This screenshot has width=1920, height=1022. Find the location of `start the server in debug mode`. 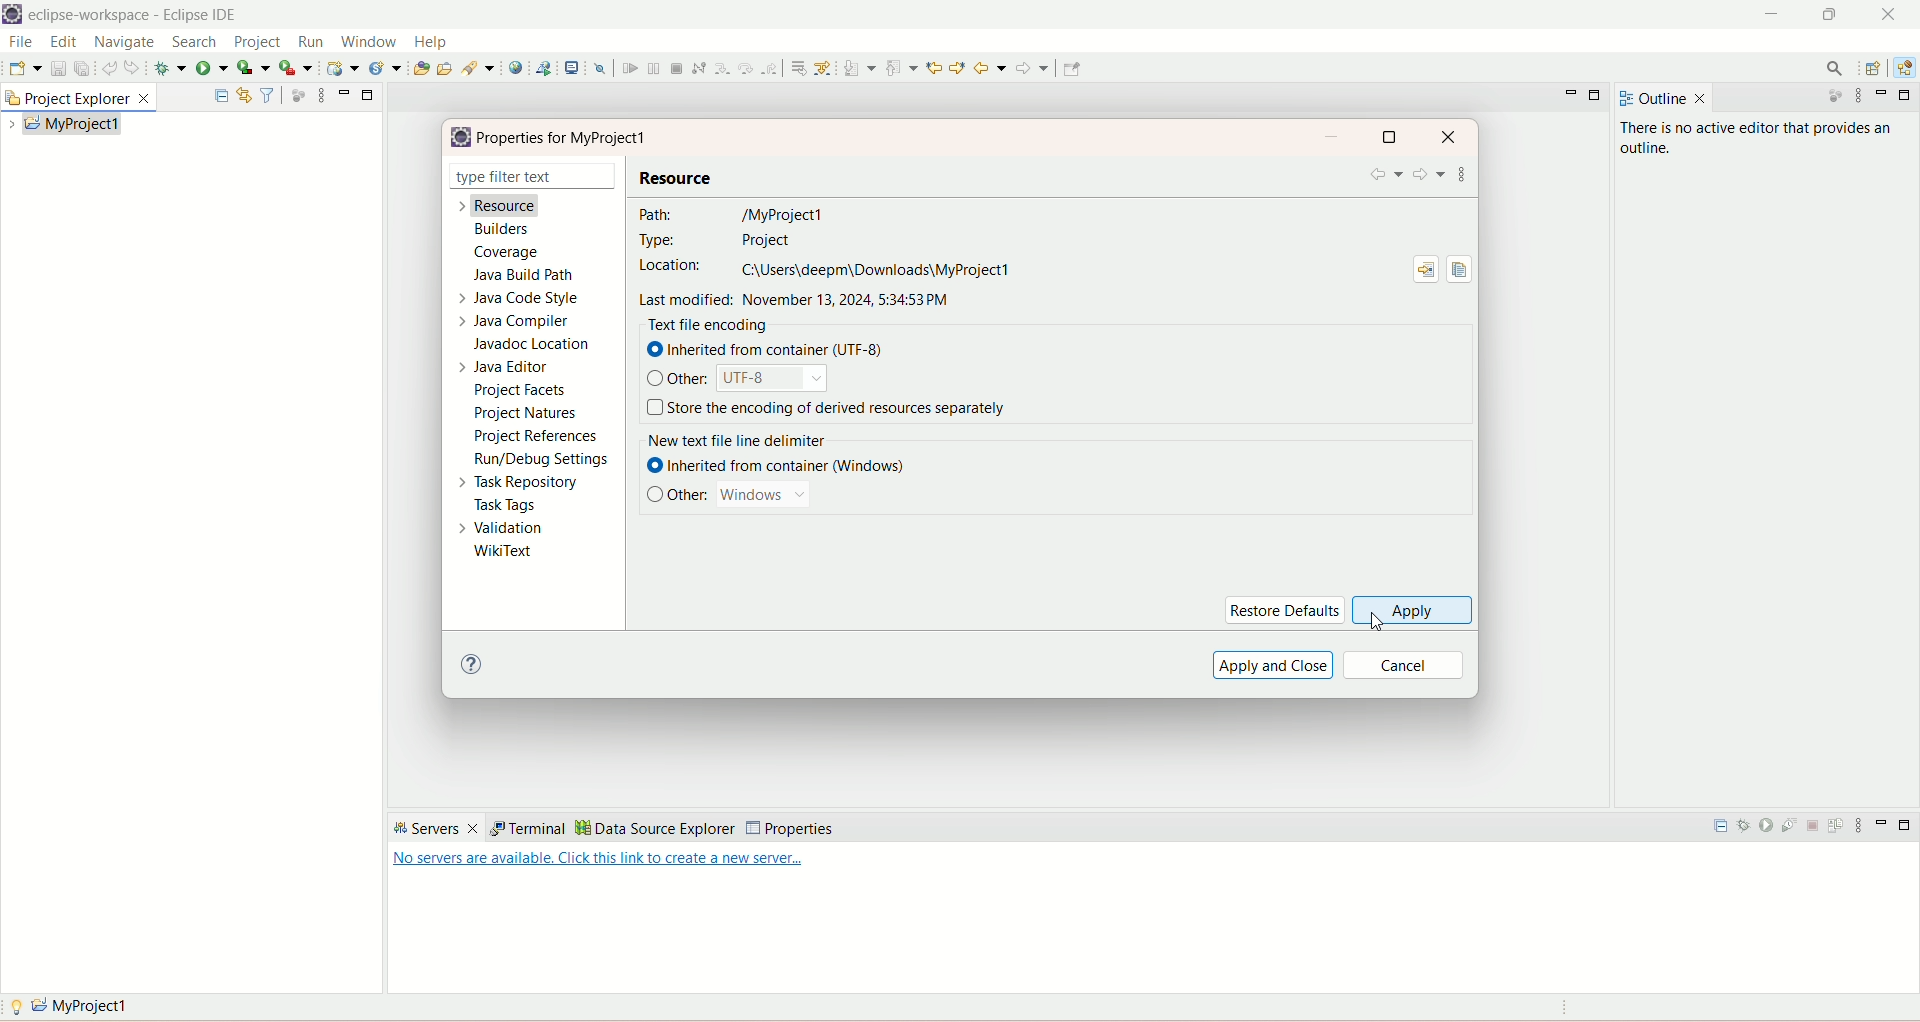

start the server in debug mode is located at coordinates (1745, 828).